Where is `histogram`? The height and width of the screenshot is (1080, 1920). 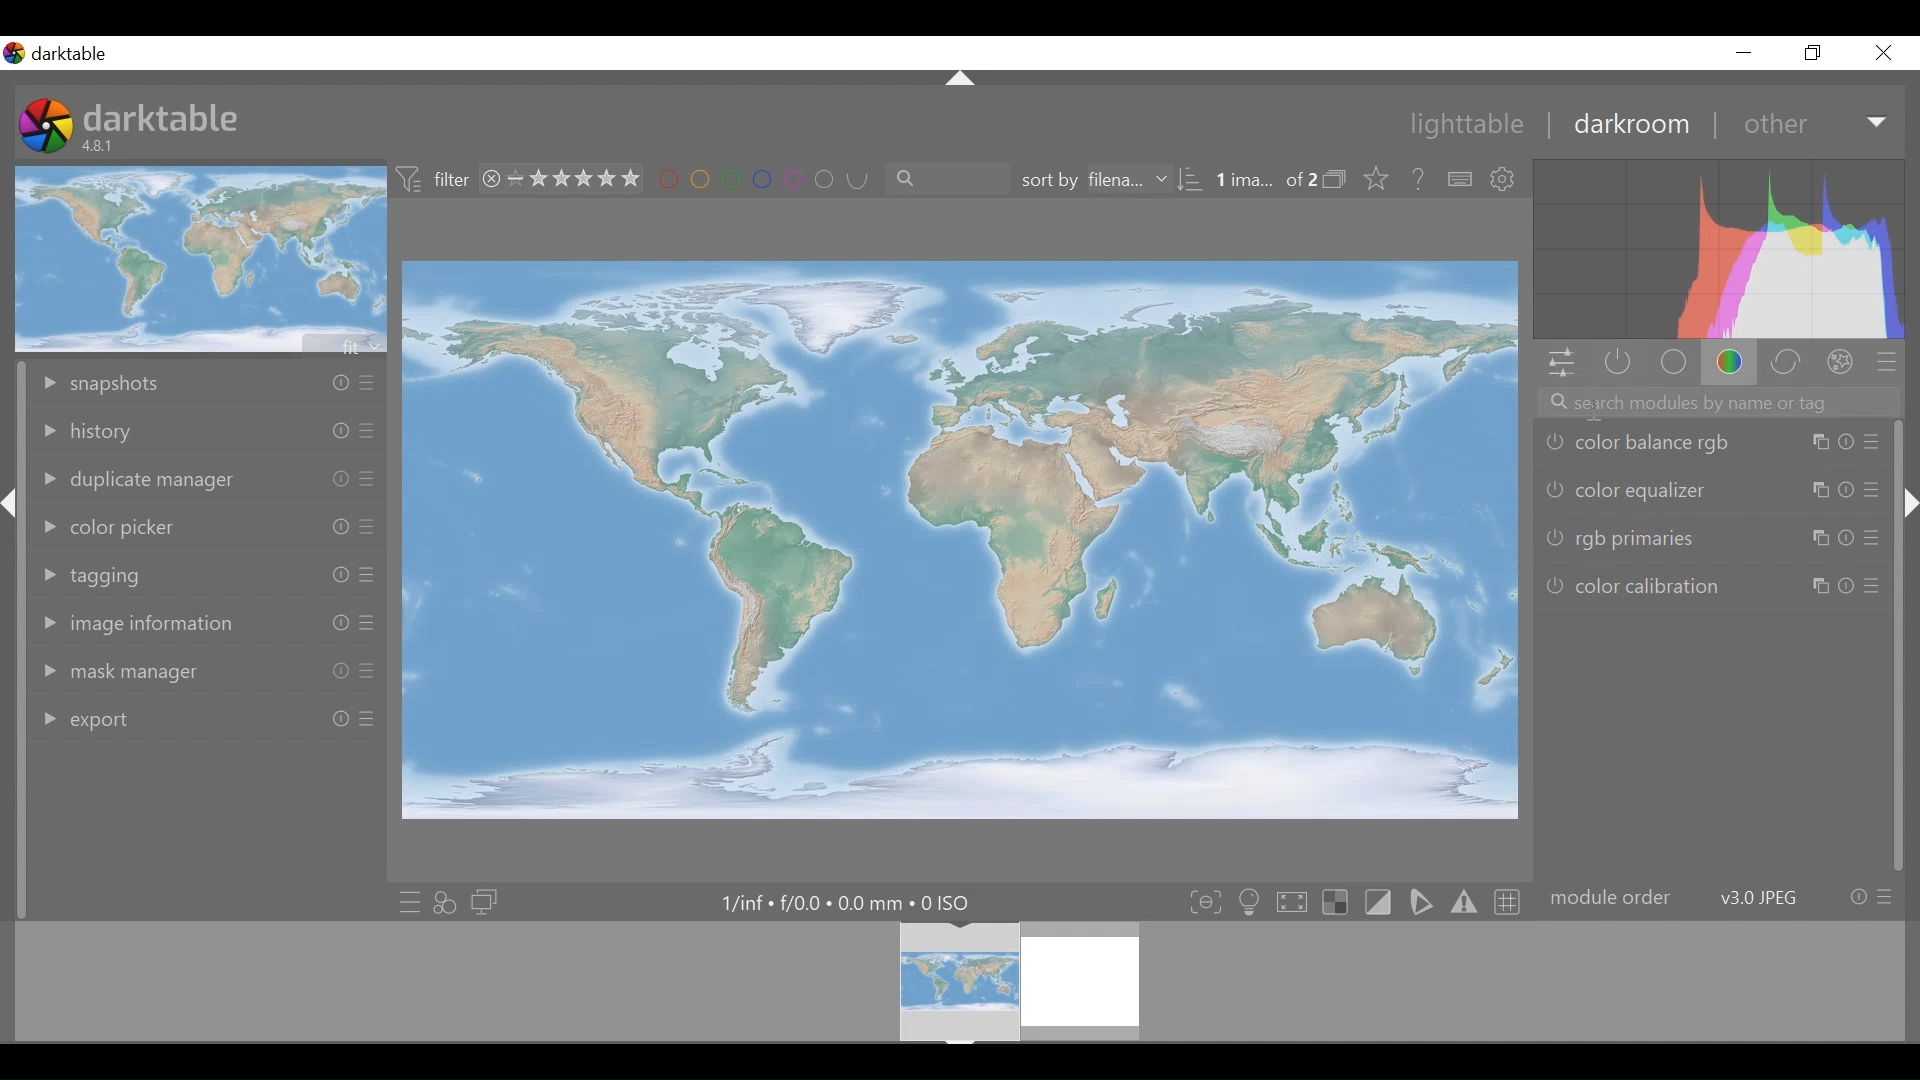
histogram is located at coordinates (1718, 249).